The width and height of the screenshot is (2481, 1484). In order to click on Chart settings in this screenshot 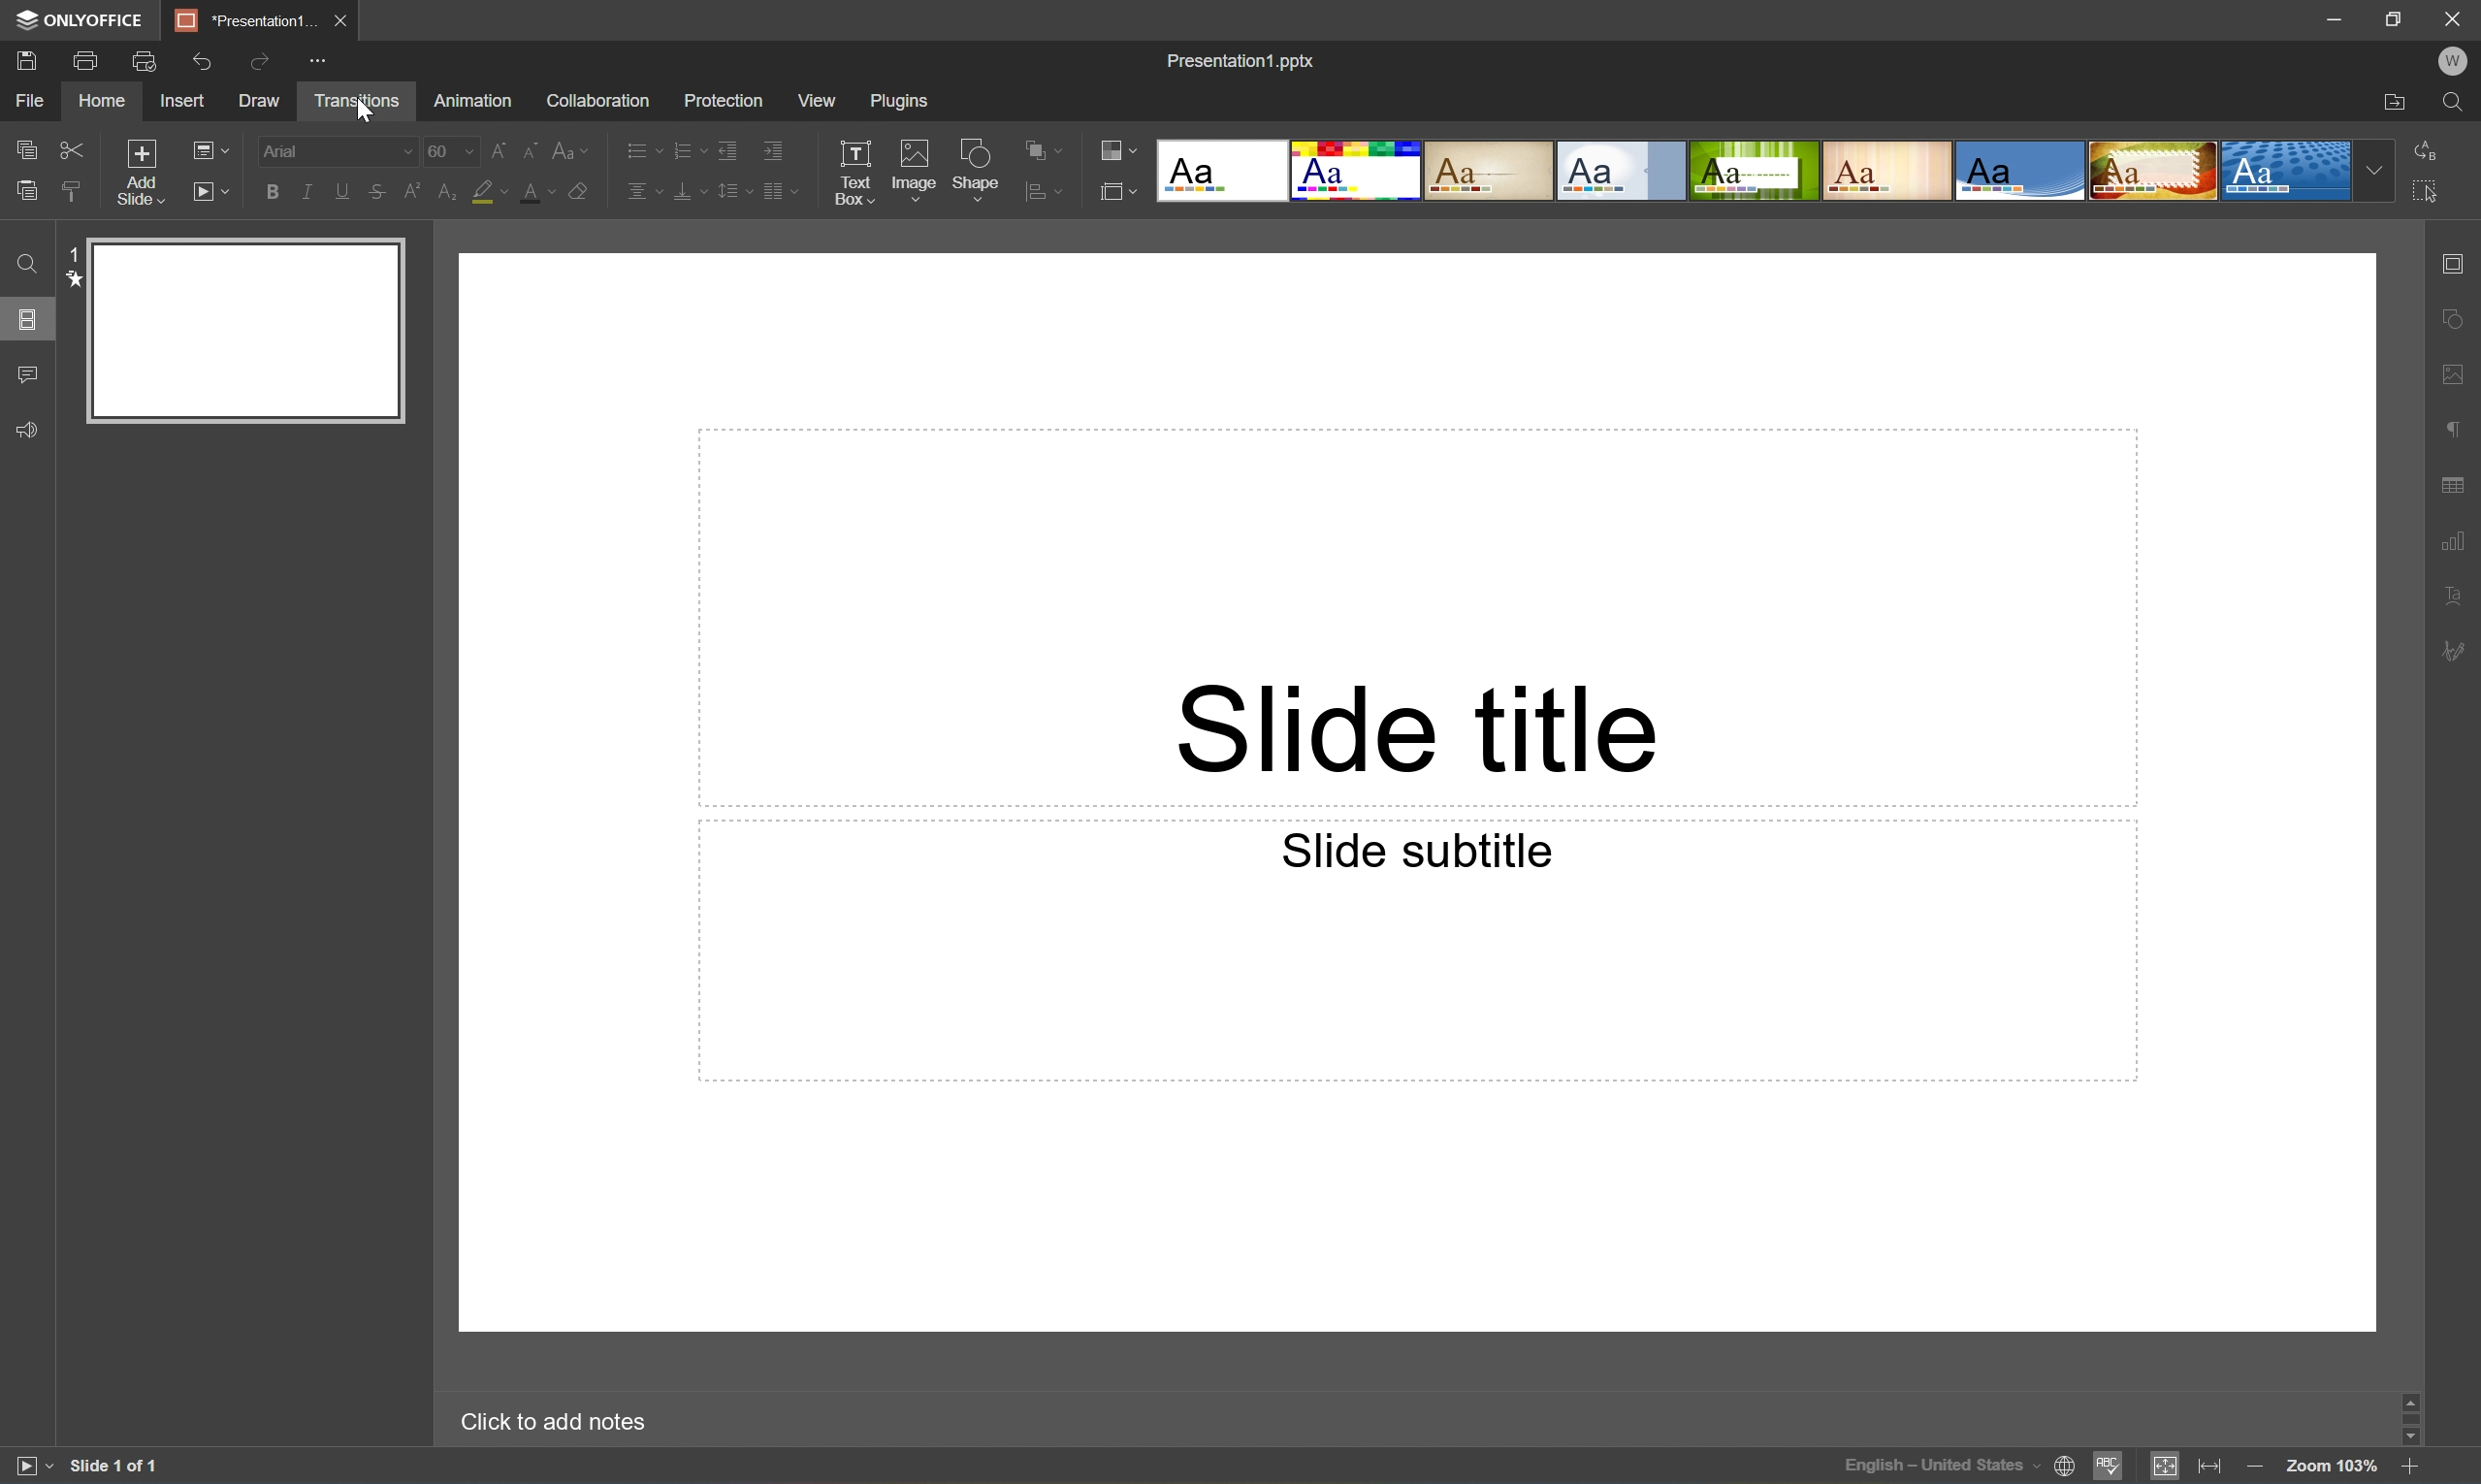, I will do `click(2456, 543)`.